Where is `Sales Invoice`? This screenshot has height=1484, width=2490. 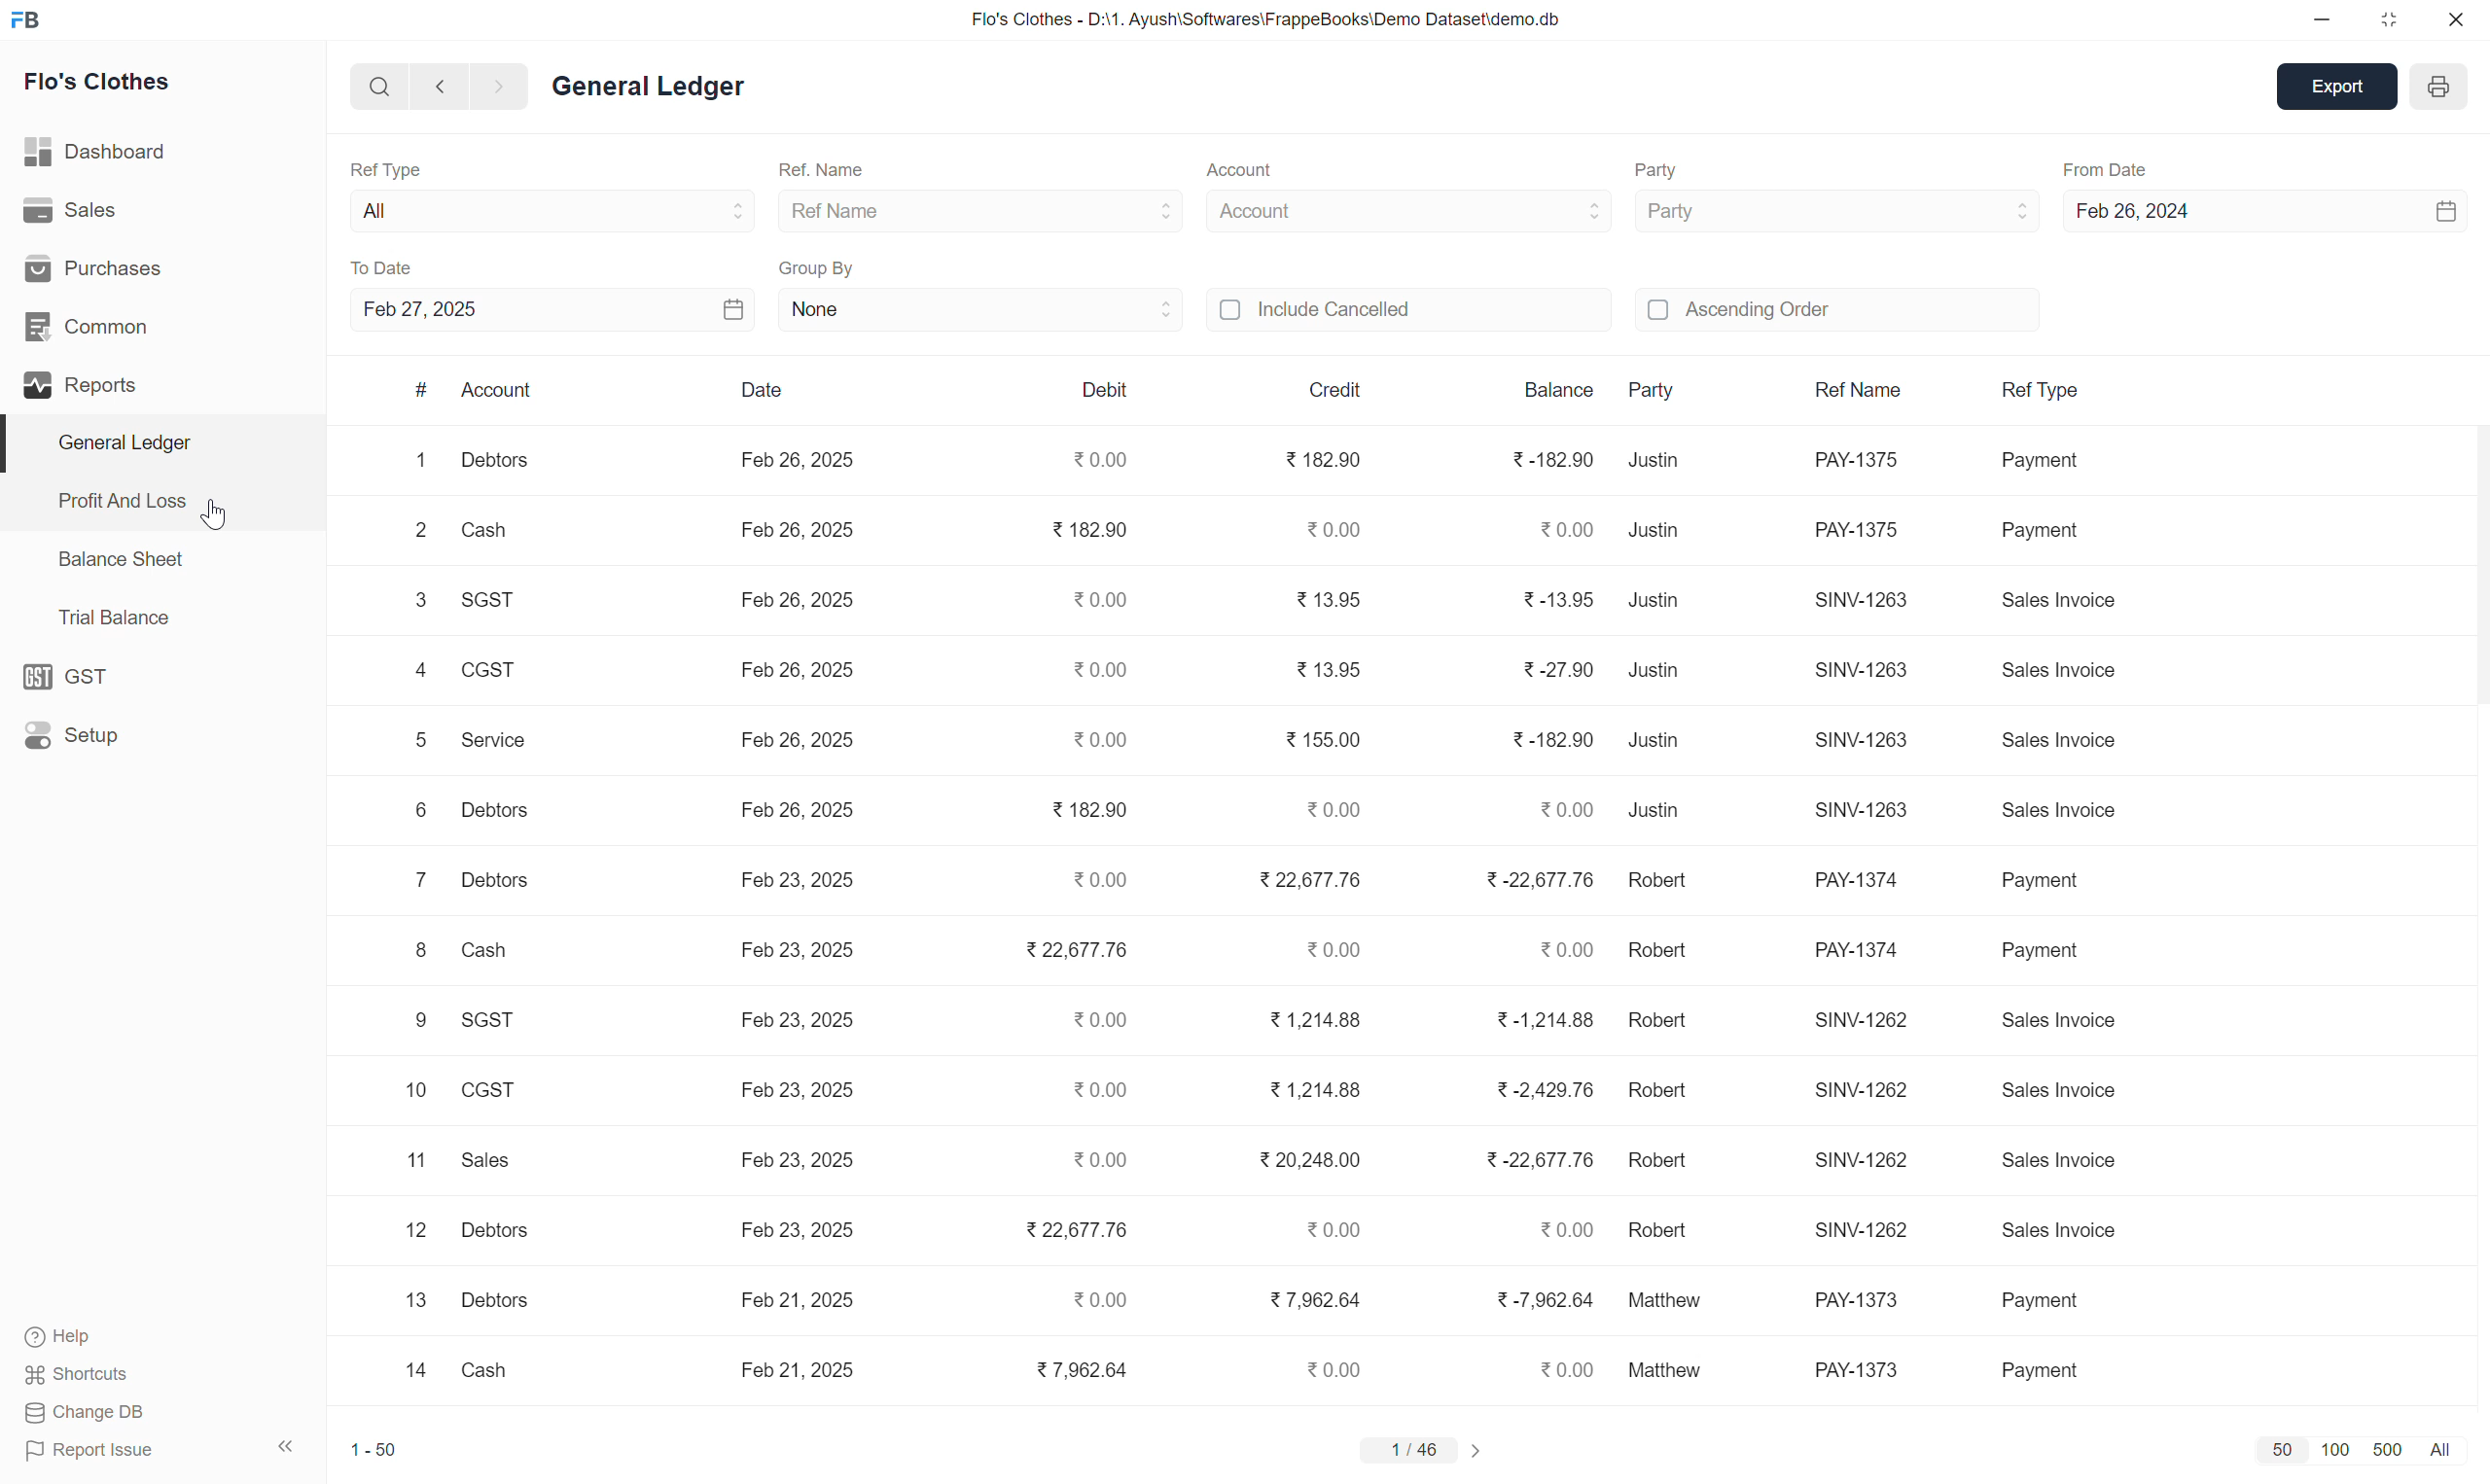 Sales Invoice is located at coordinates (2070, 1028).